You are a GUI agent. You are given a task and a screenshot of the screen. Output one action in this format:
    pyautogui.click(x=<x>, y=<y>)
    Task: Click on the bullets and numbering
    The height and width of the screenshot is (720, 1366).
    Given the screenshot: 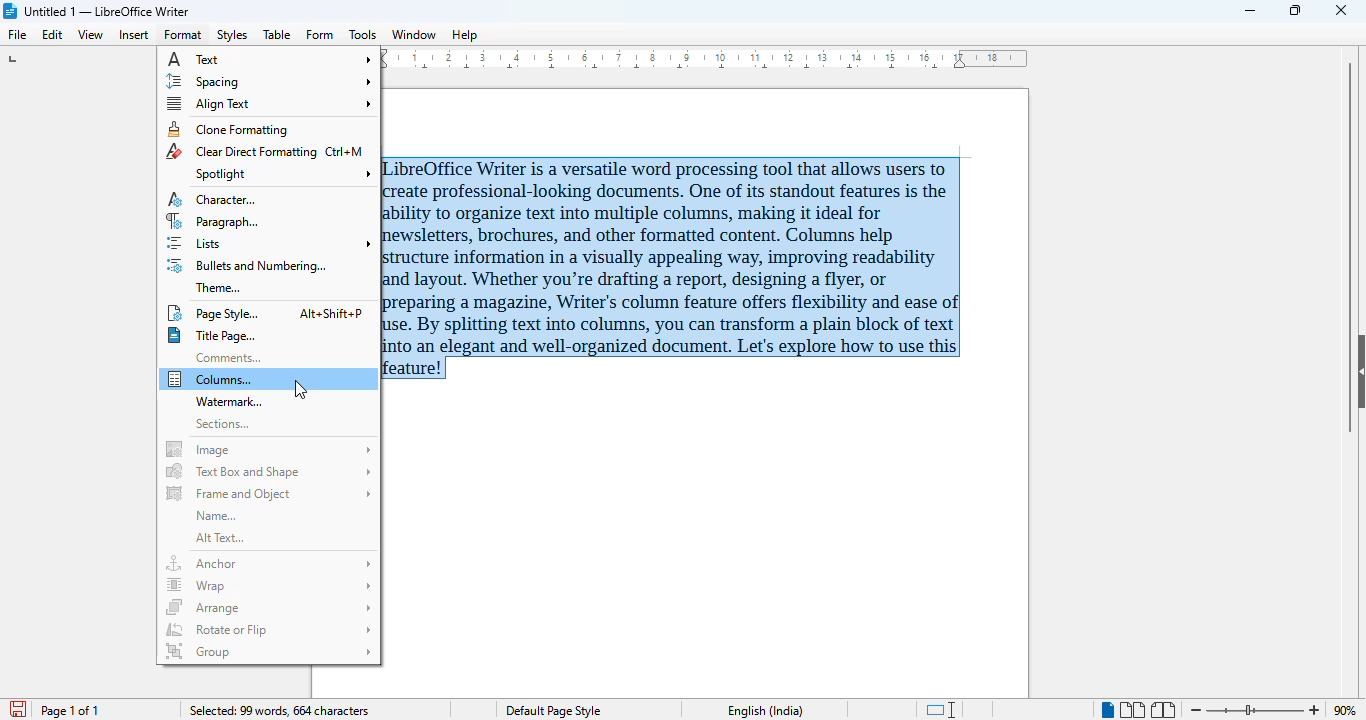 What is the action you would take?
    pyautogui.click(x=247, y=266)
    